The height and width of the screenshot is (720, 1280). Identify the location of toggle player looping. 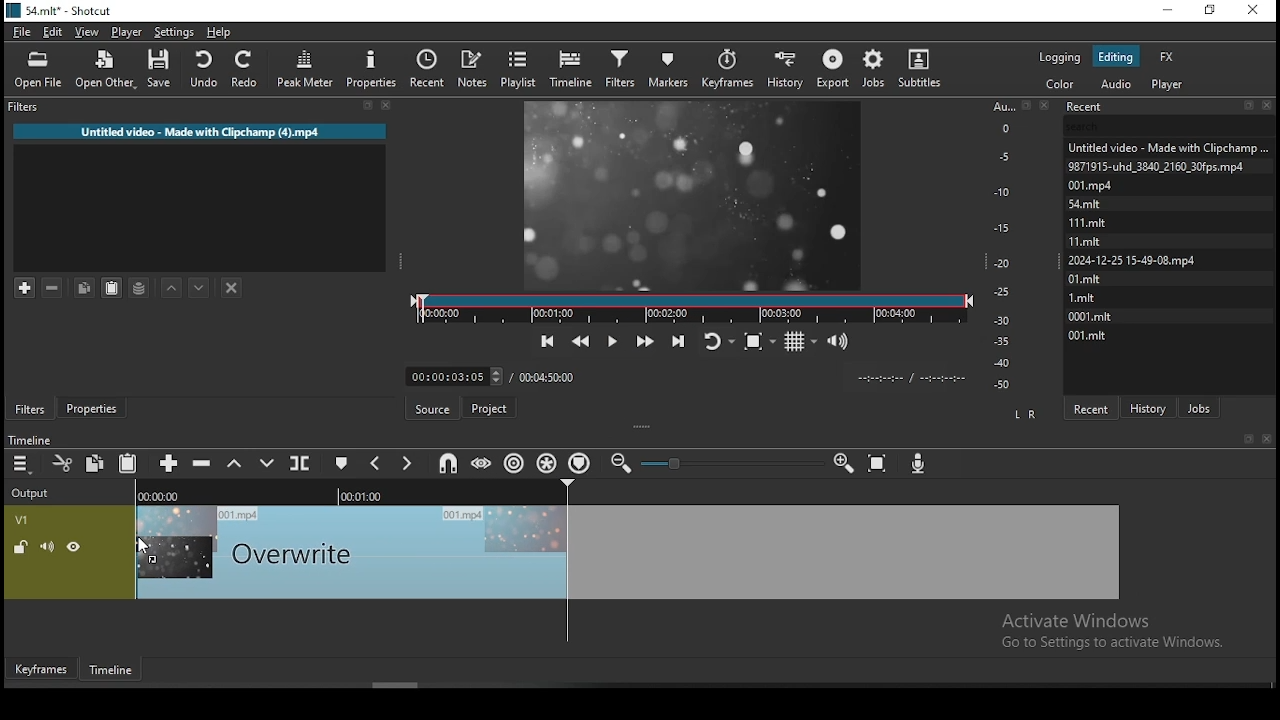
(717, 339).